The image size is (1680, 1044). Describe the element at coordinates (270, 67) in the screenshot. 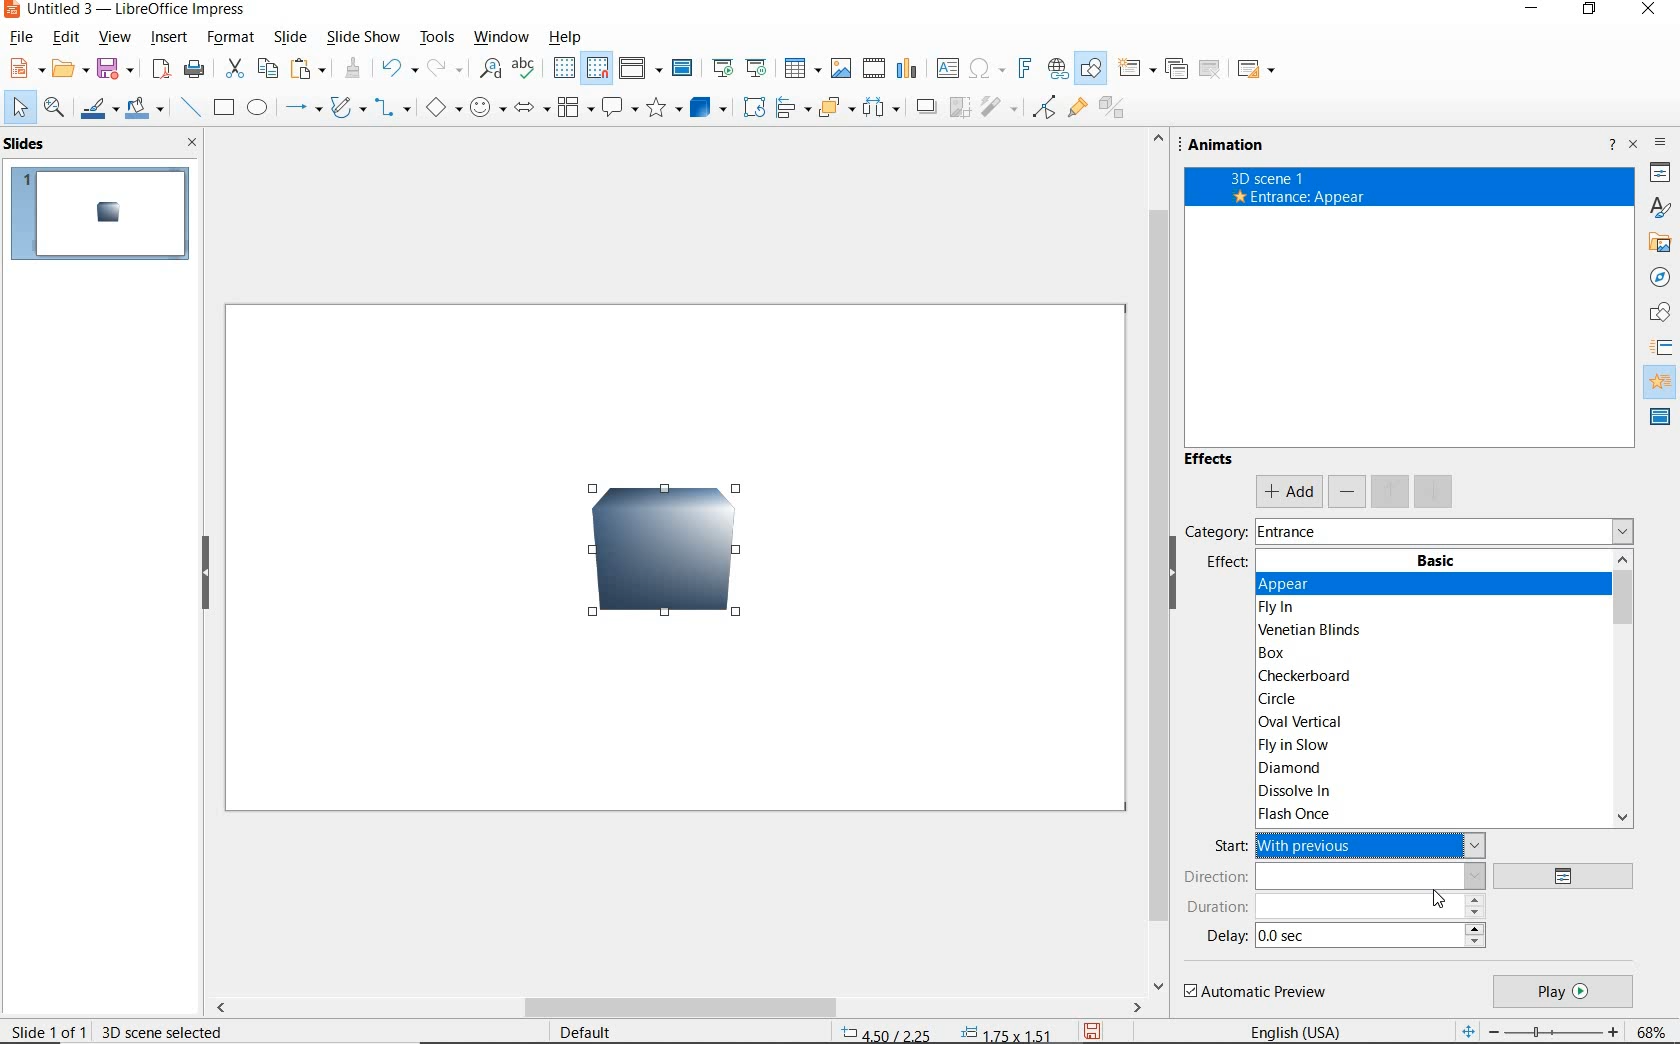

I see `copy` at that location.